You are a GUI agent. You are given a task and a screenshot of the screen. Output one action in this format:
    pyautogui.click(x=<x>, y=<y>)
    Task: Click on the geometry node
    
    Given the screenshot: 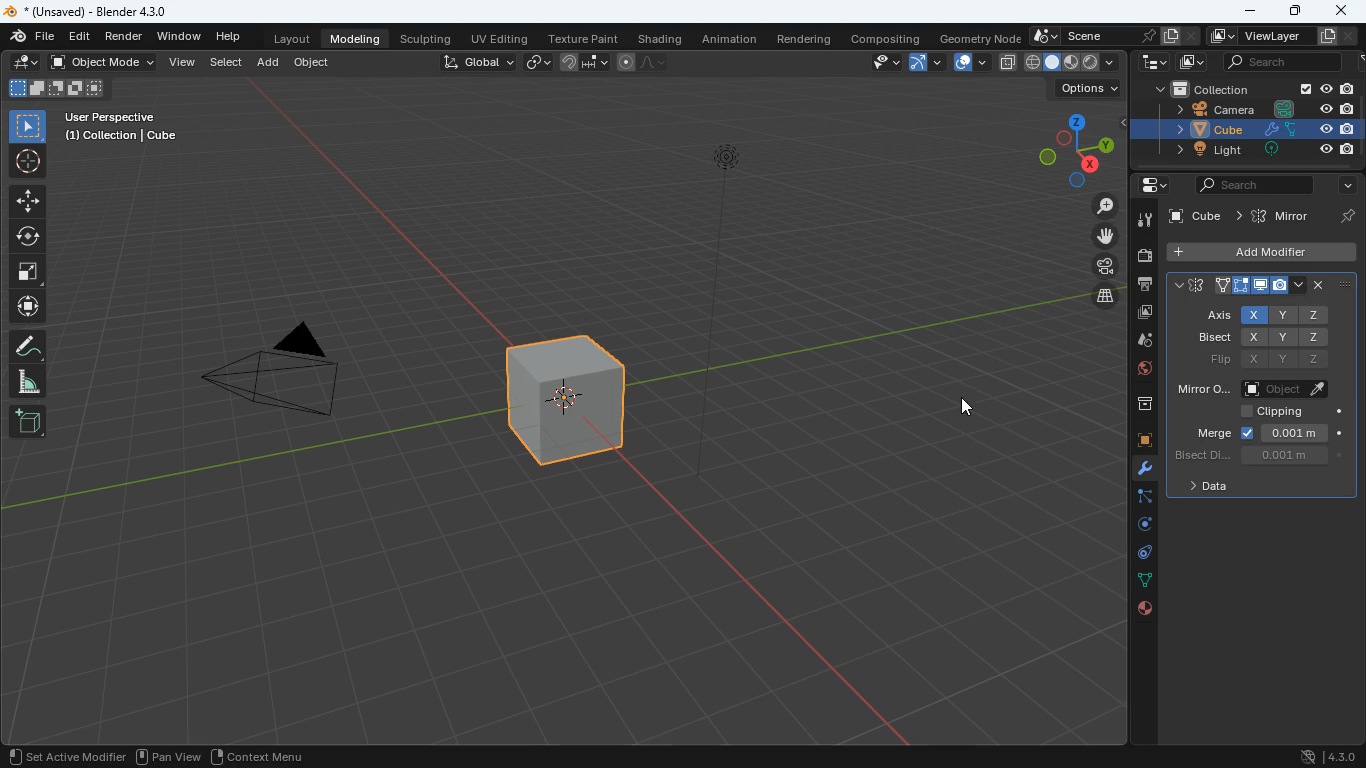 What is the action you would take?
    pyautogui.click(x=980, y=38)
    